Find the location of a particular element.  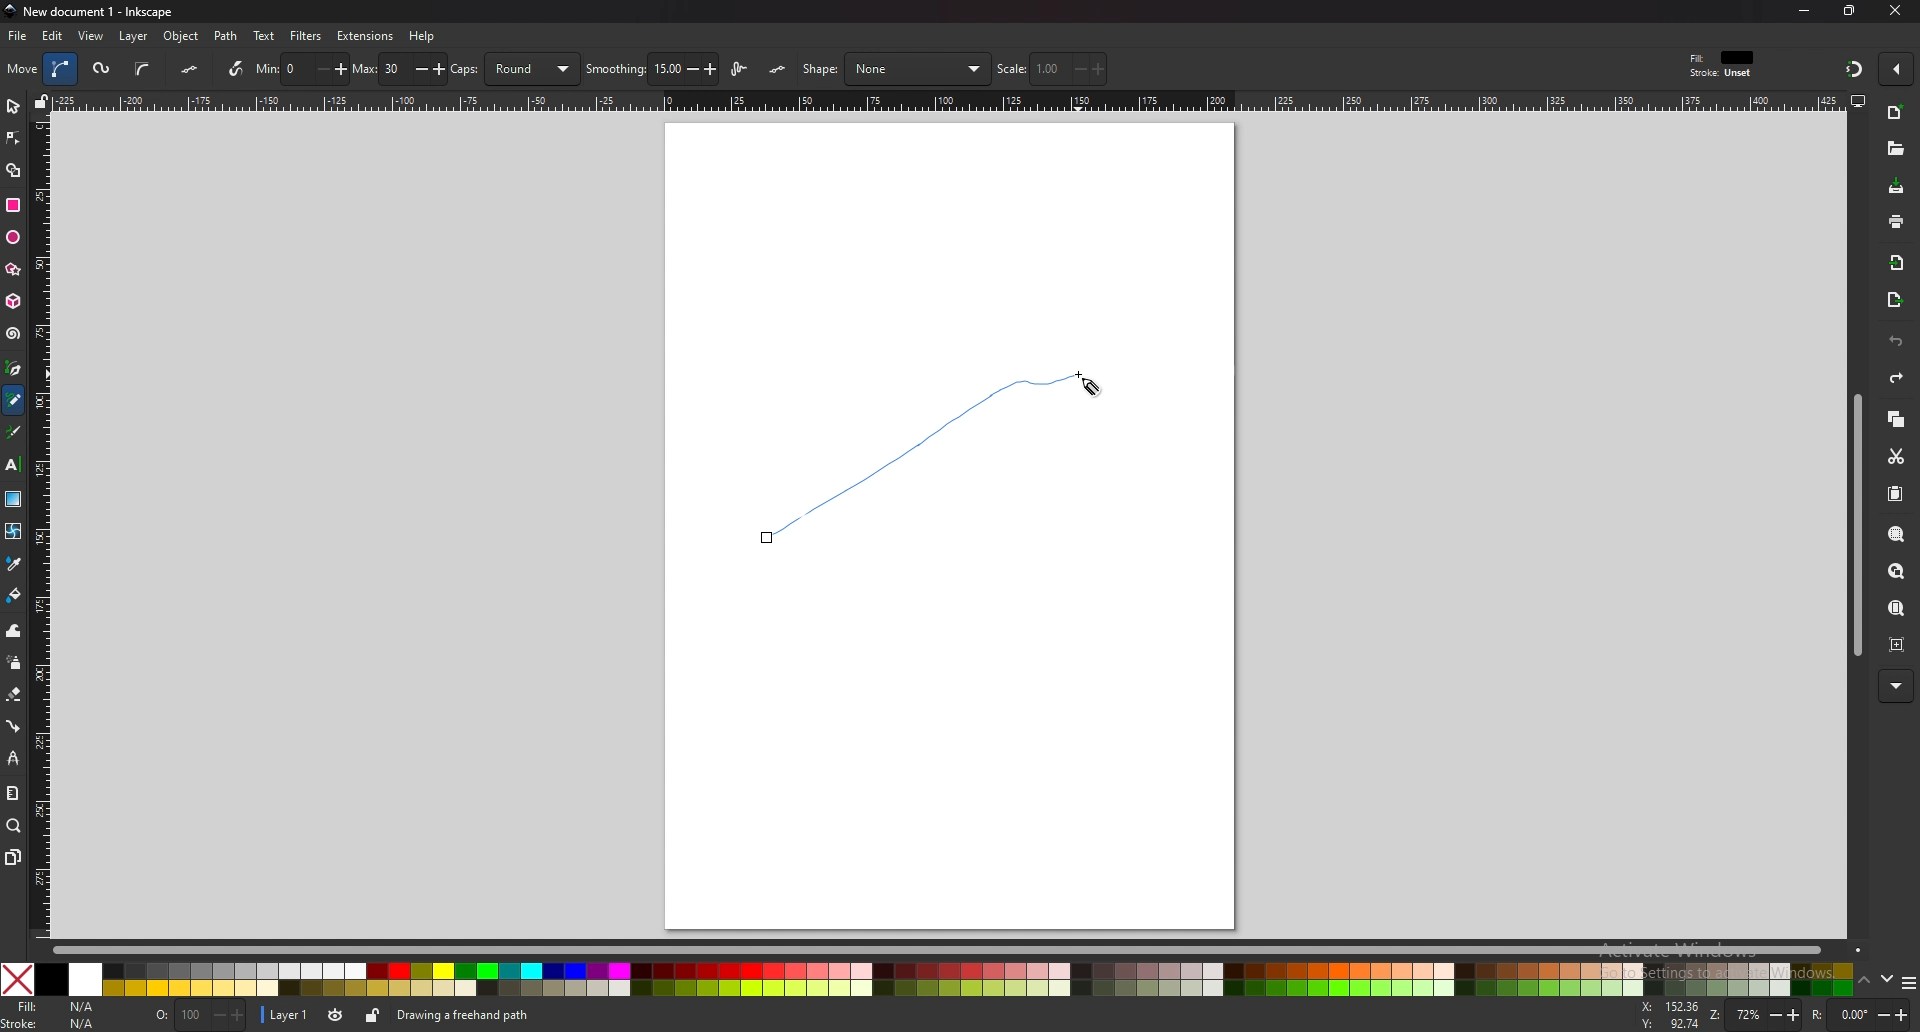

zoom is located at coordinates (1756, 1014).